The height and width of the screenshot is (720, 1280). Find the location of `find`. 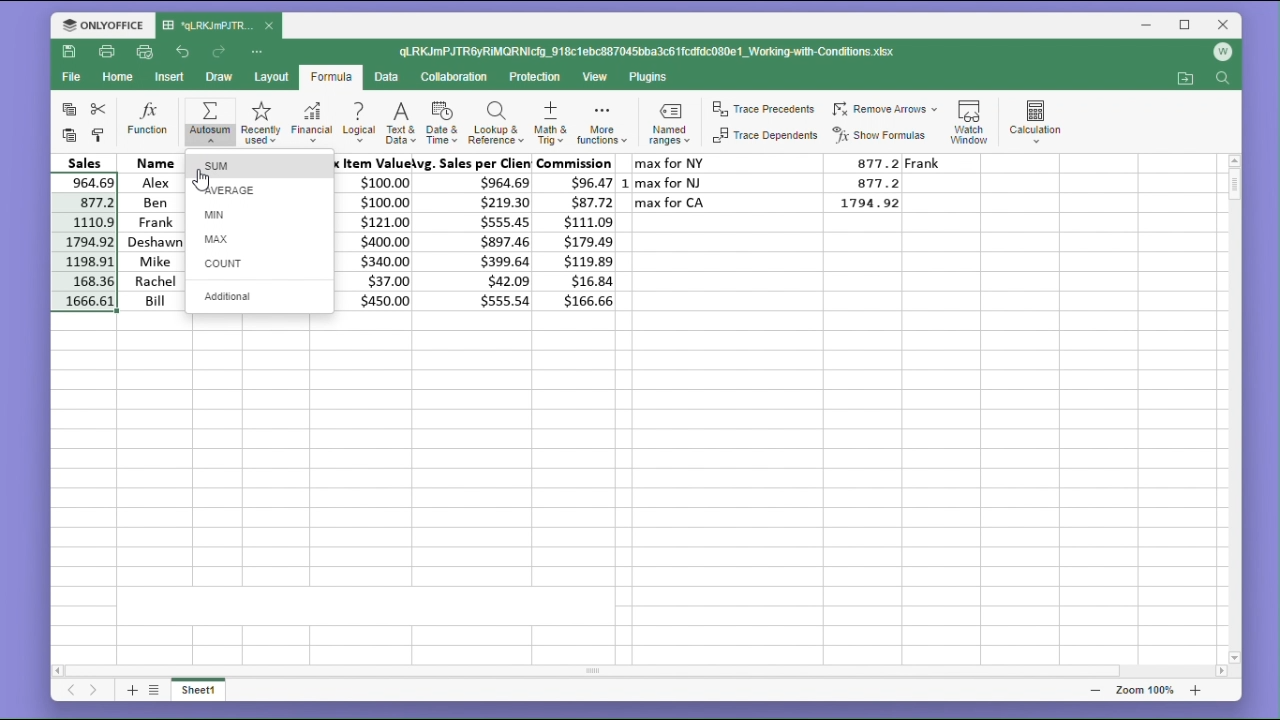

find is located at coordinates (1225, 80).